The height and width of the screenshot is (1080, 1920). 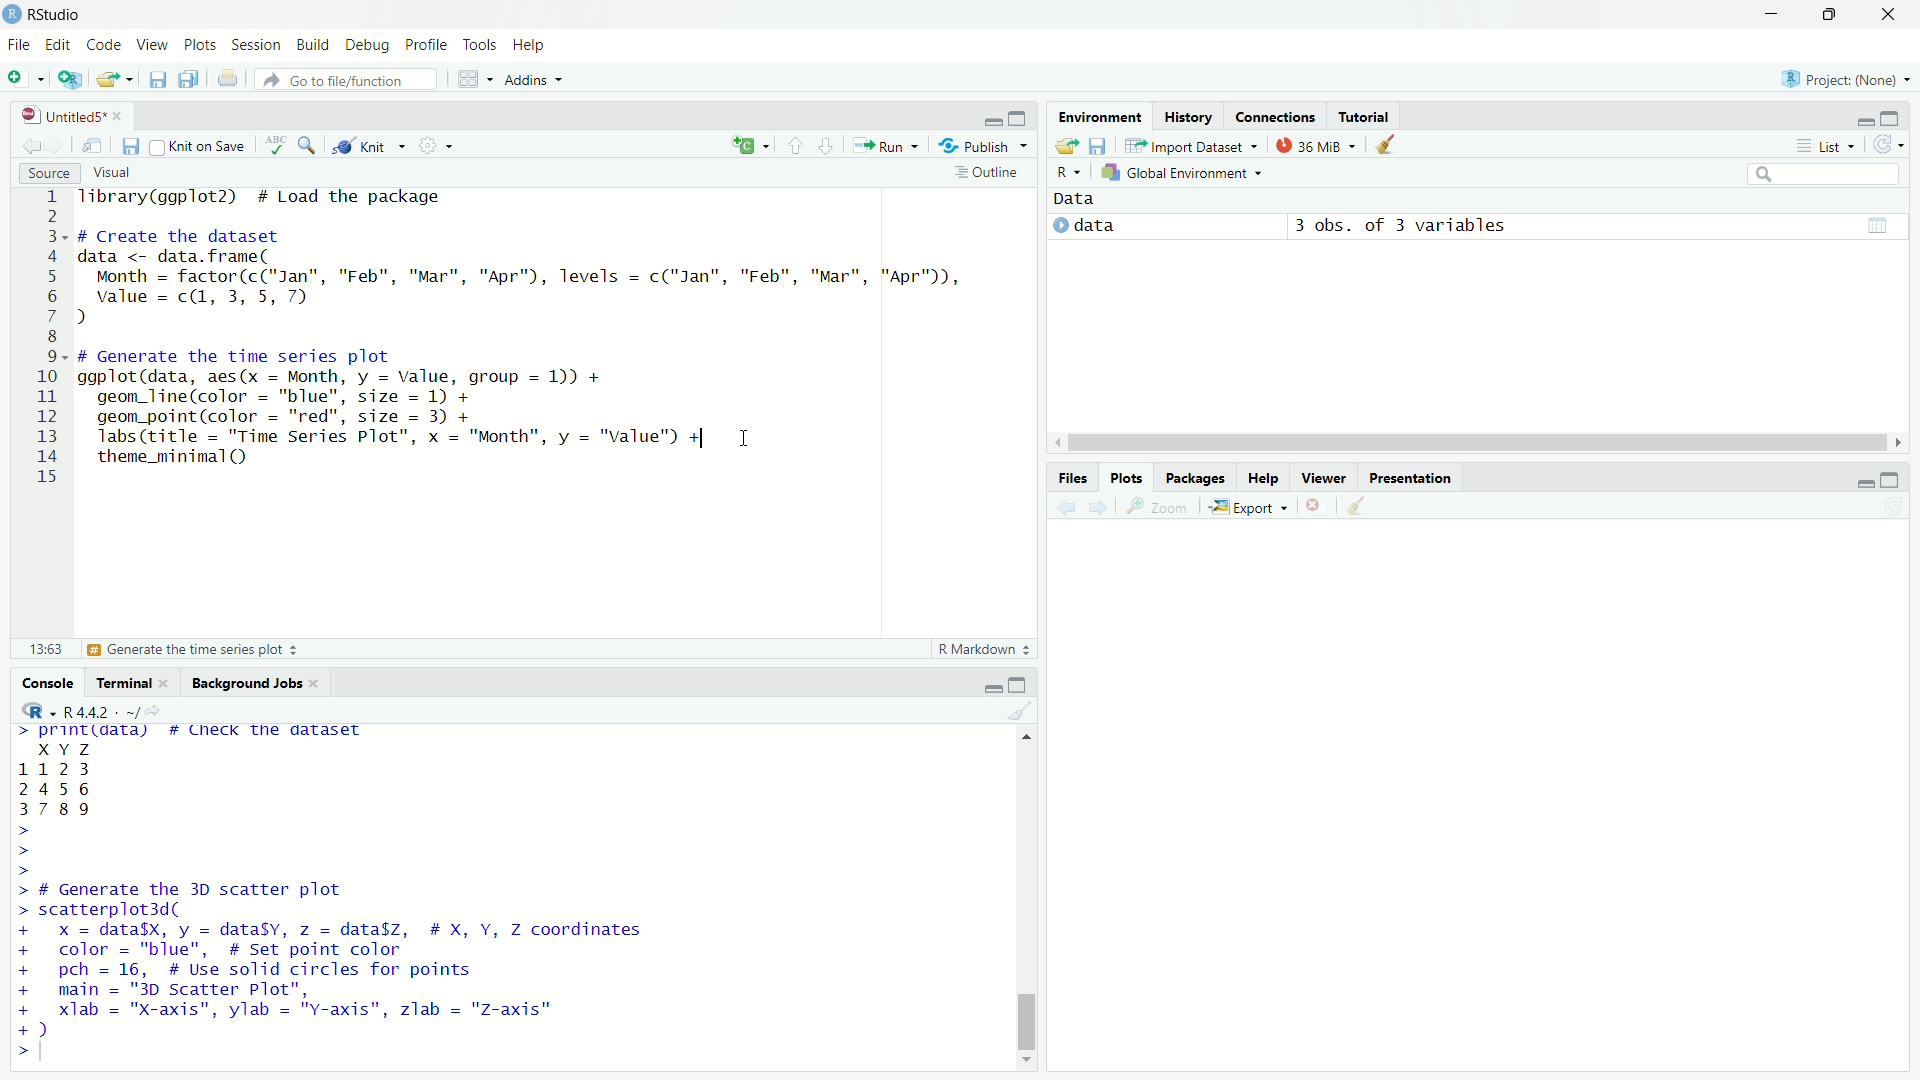 What do you see at coordinates (989, 172) in the screenshot?
I see `outline` at bounding box center [989, 172].